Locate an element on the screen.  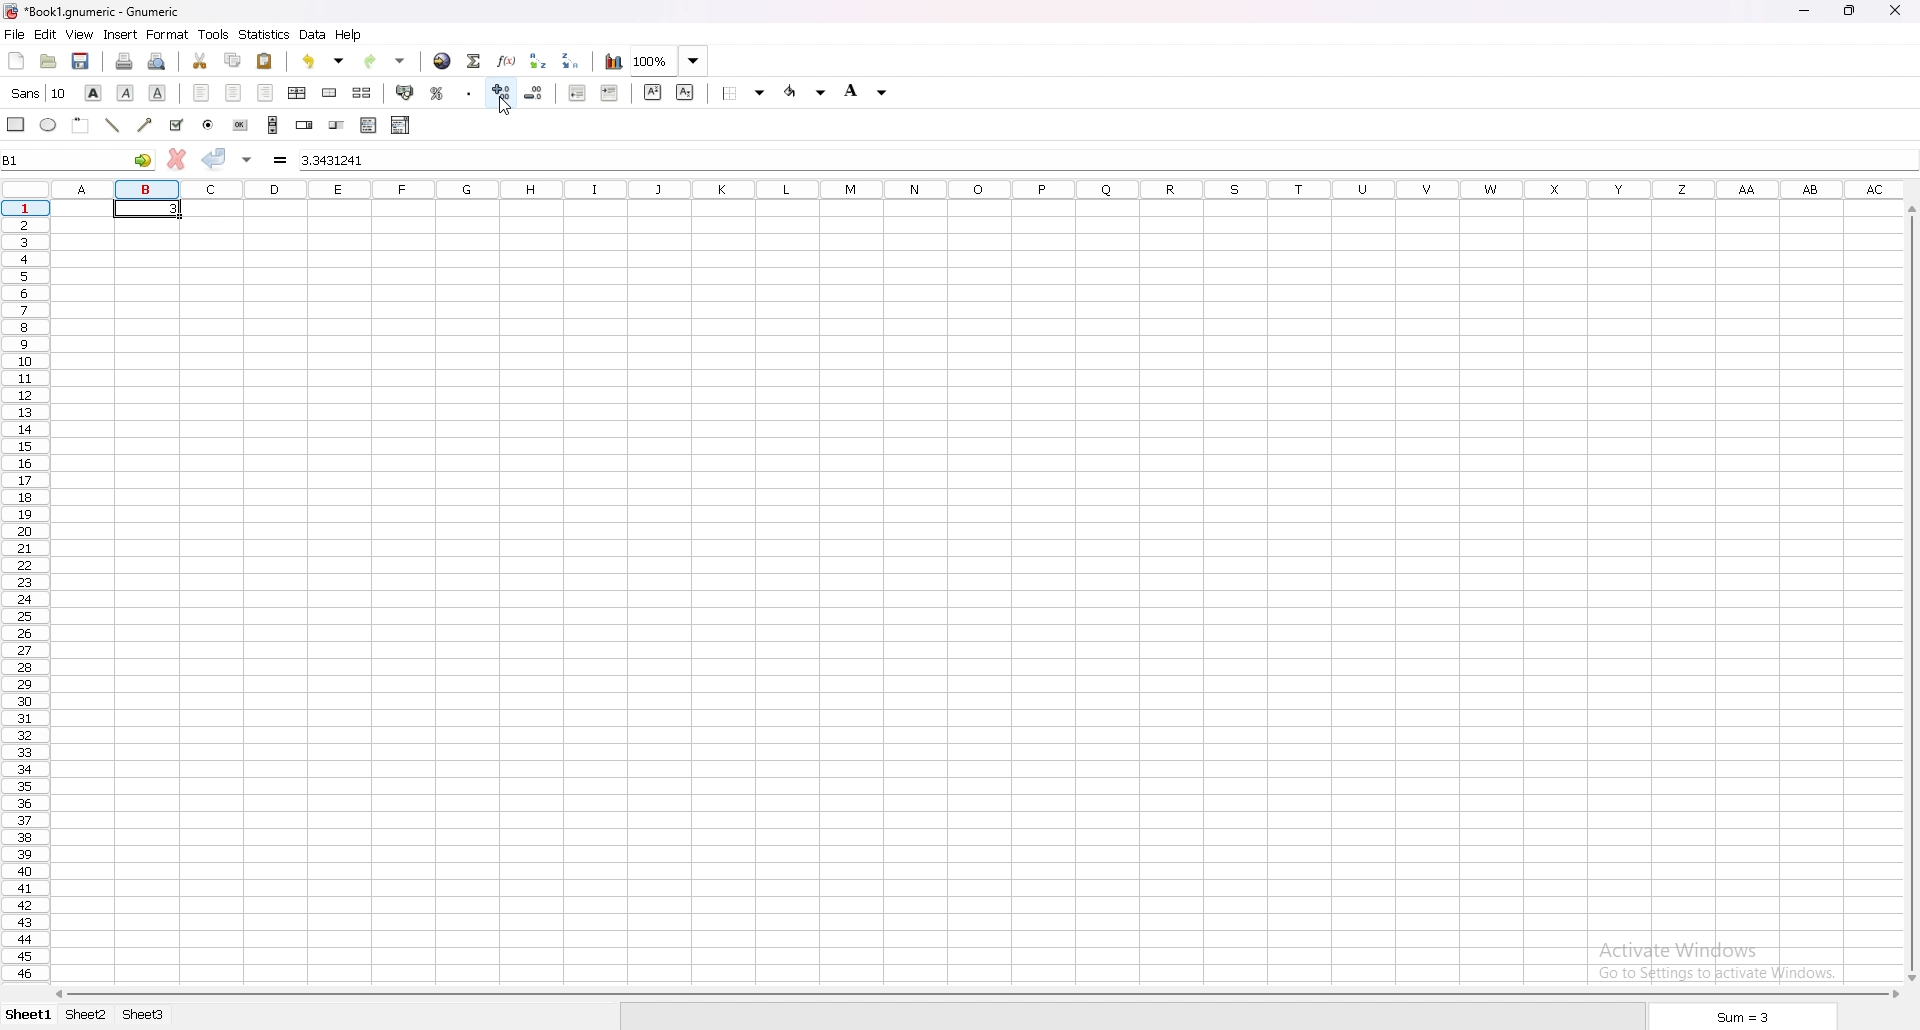
slider is located at coordinates (338, 125).